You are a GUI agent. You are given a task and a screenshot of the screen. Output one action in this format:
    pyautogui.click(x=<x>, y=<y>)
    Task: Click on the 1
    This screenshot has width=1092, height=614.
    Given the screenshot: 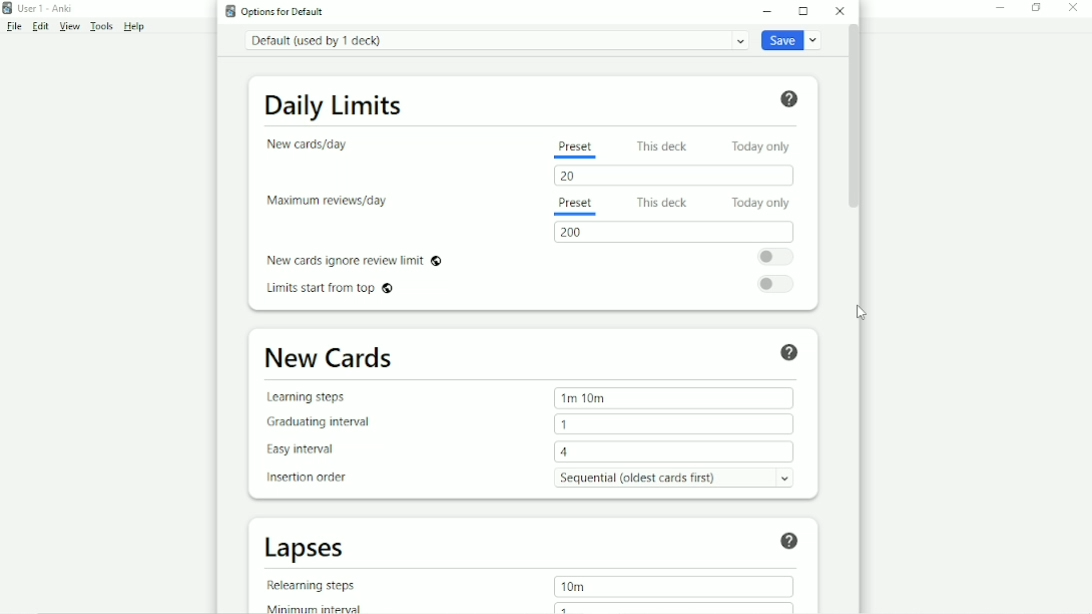 What is the action you would take?
    pyautogui.click(x=567, y=608)
    